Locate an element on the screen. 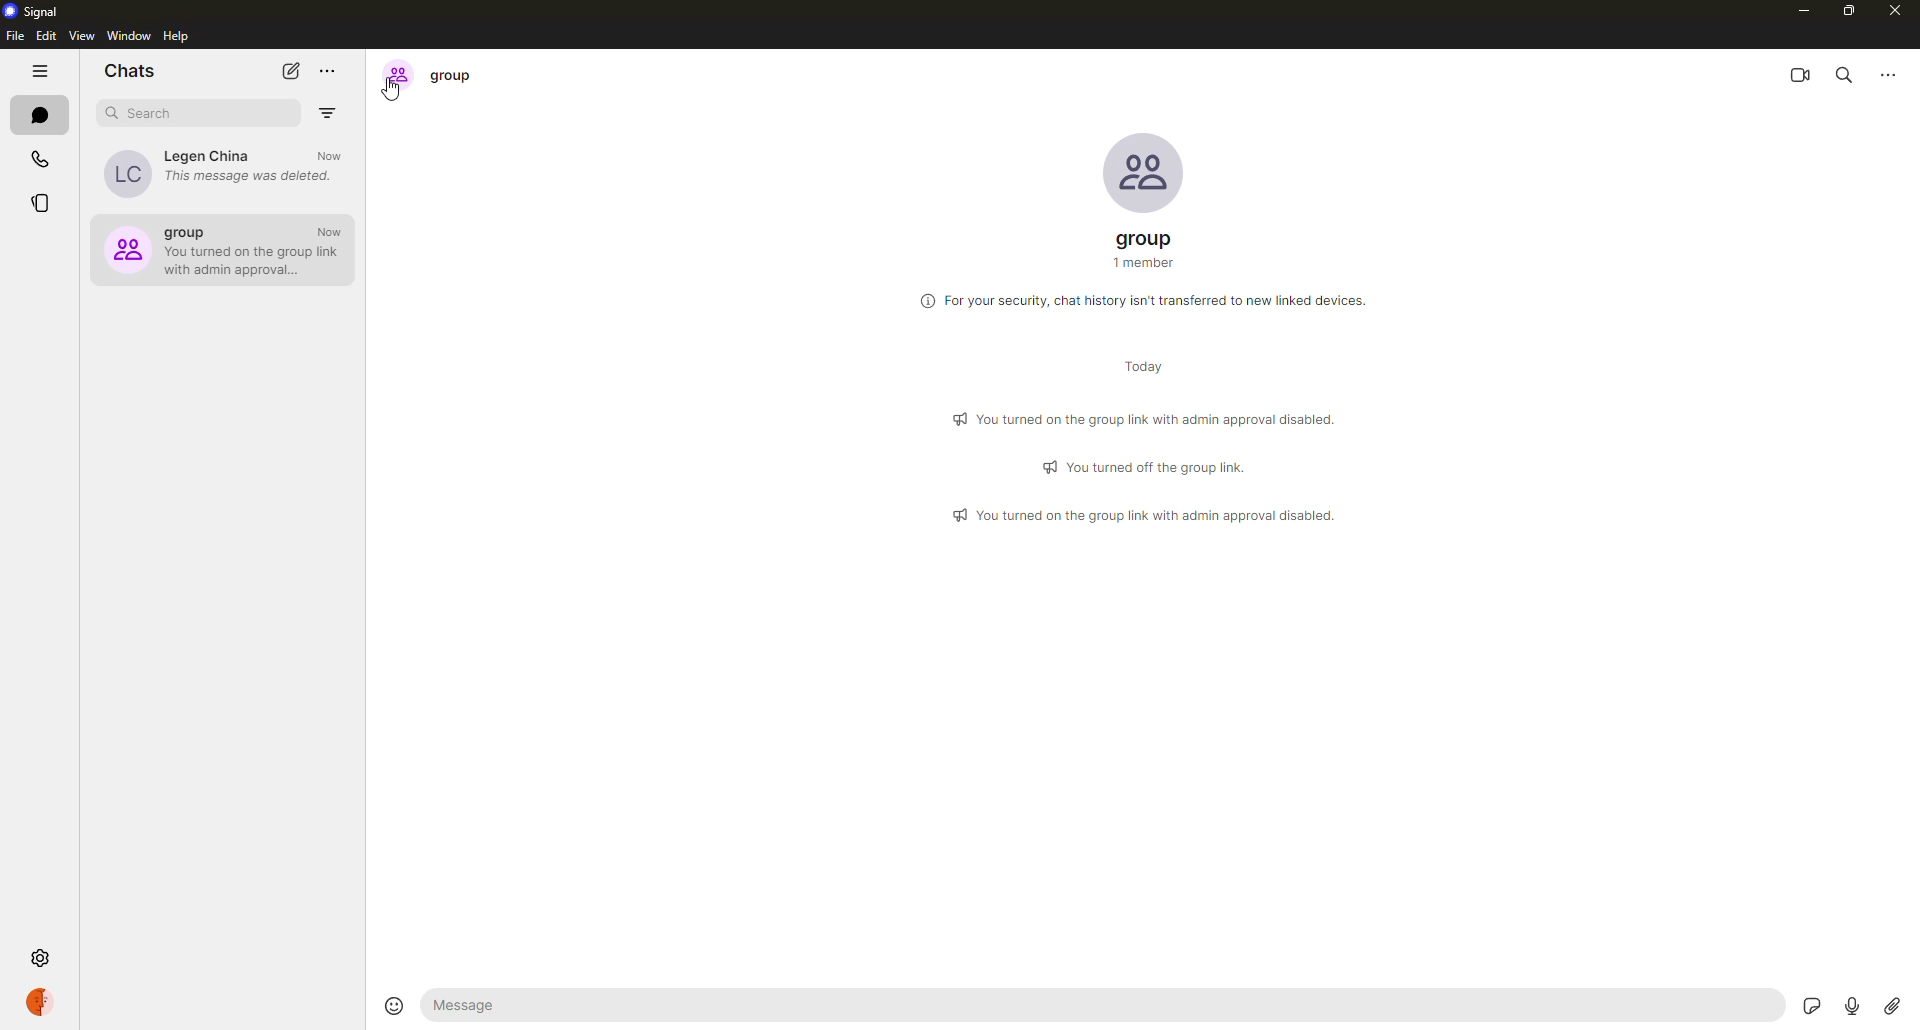 This screenshot has height=1030, width=1920. info is located at coordinates (1149, 299).